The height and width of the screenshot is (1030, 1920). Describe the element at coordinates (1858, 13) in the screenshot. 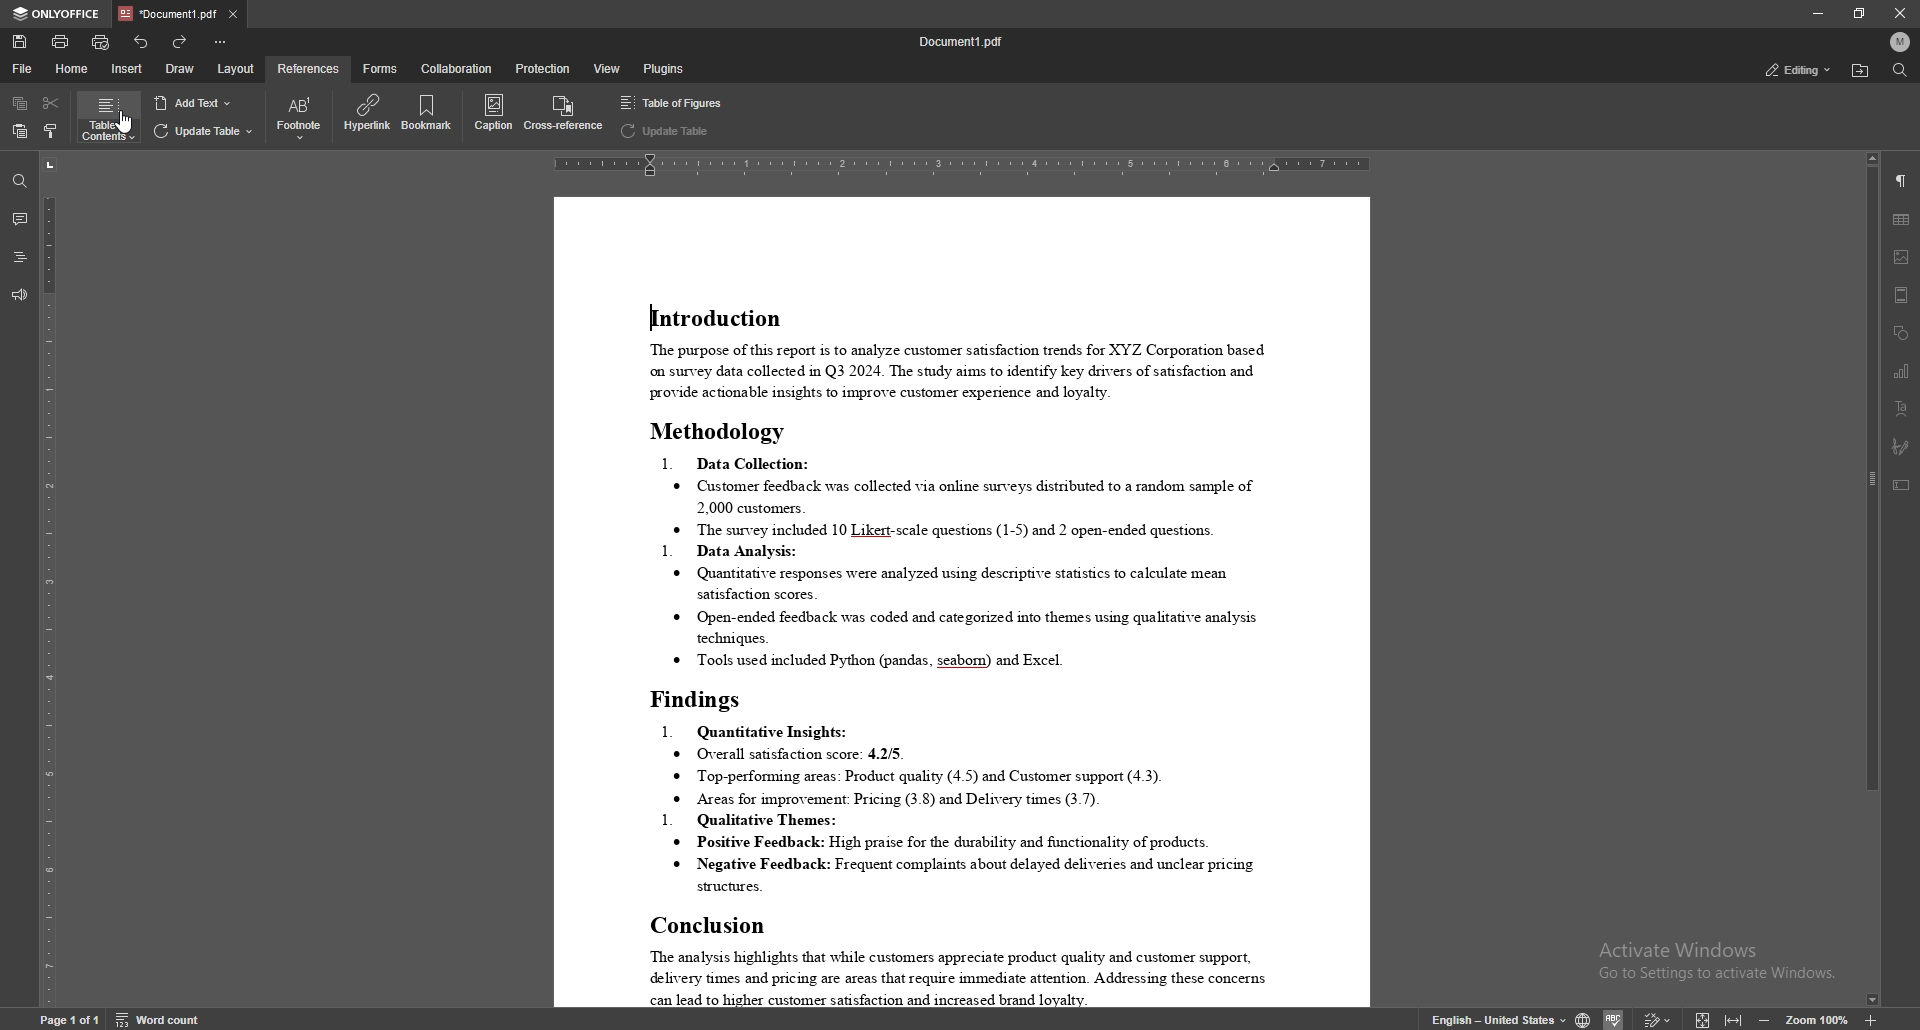

I see `resize` at that location.